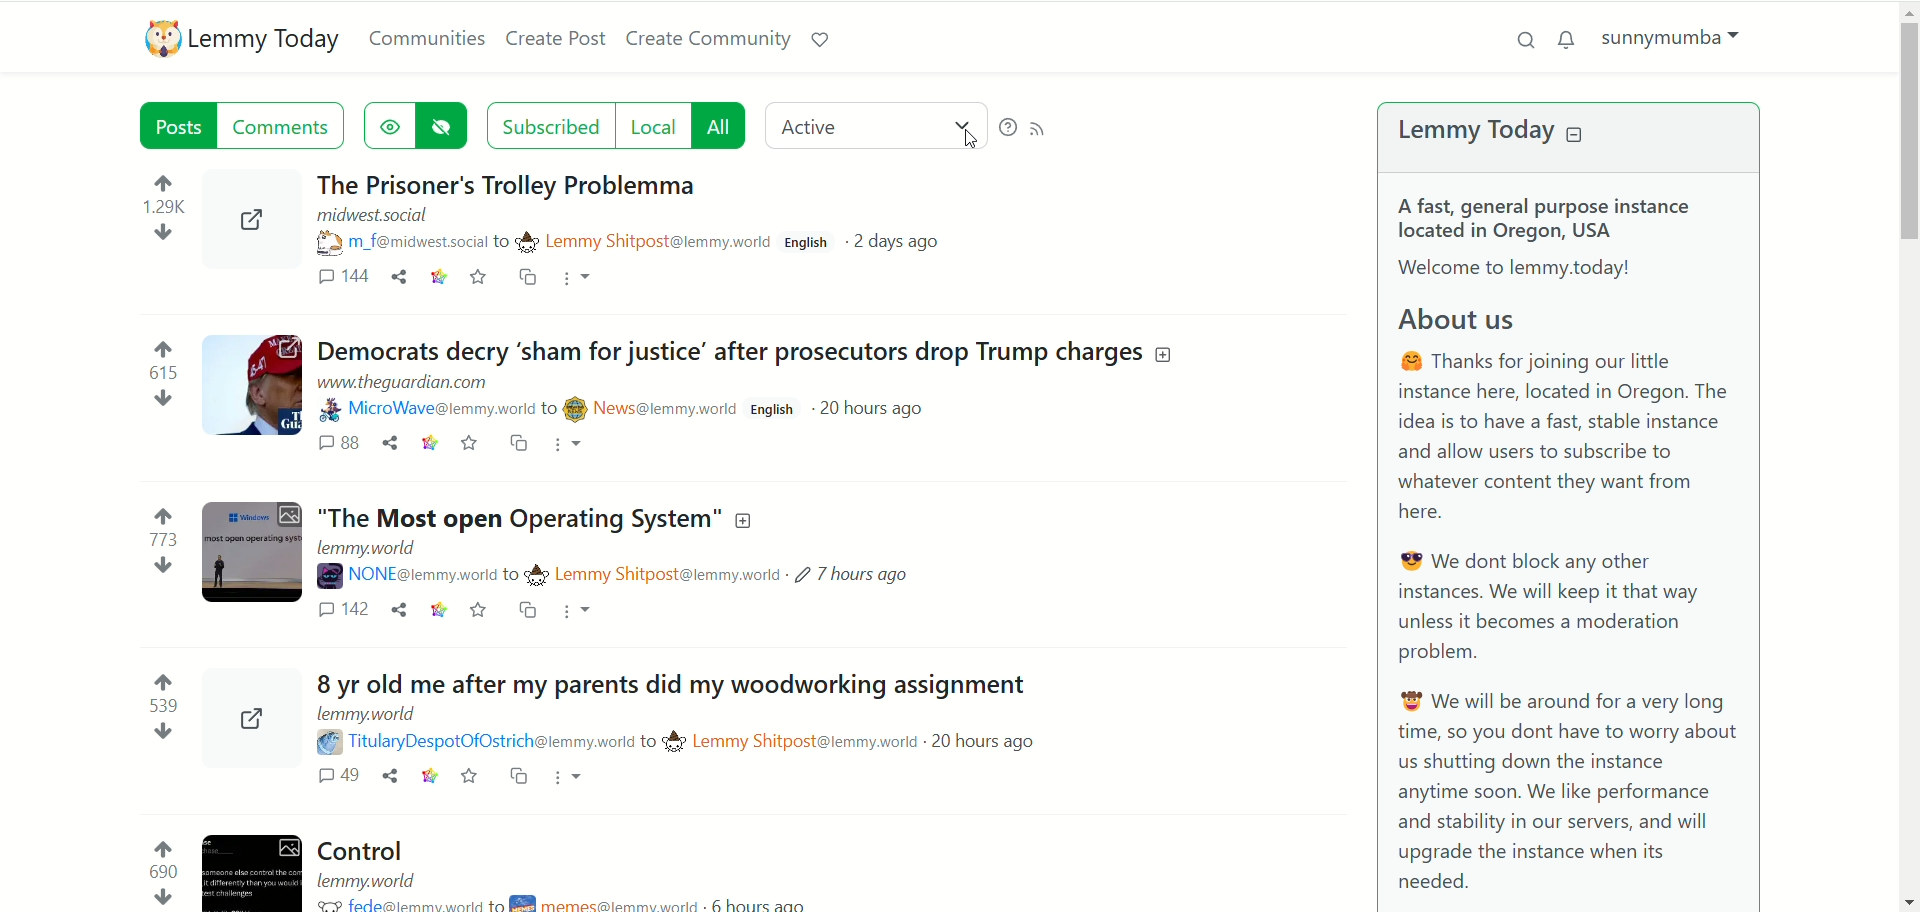 This screenshot has width=1920, height=912. What do you see at coordinates (373, 879) in the screenshot?
I see `lemmy.world` at bounding box center [373, 879].